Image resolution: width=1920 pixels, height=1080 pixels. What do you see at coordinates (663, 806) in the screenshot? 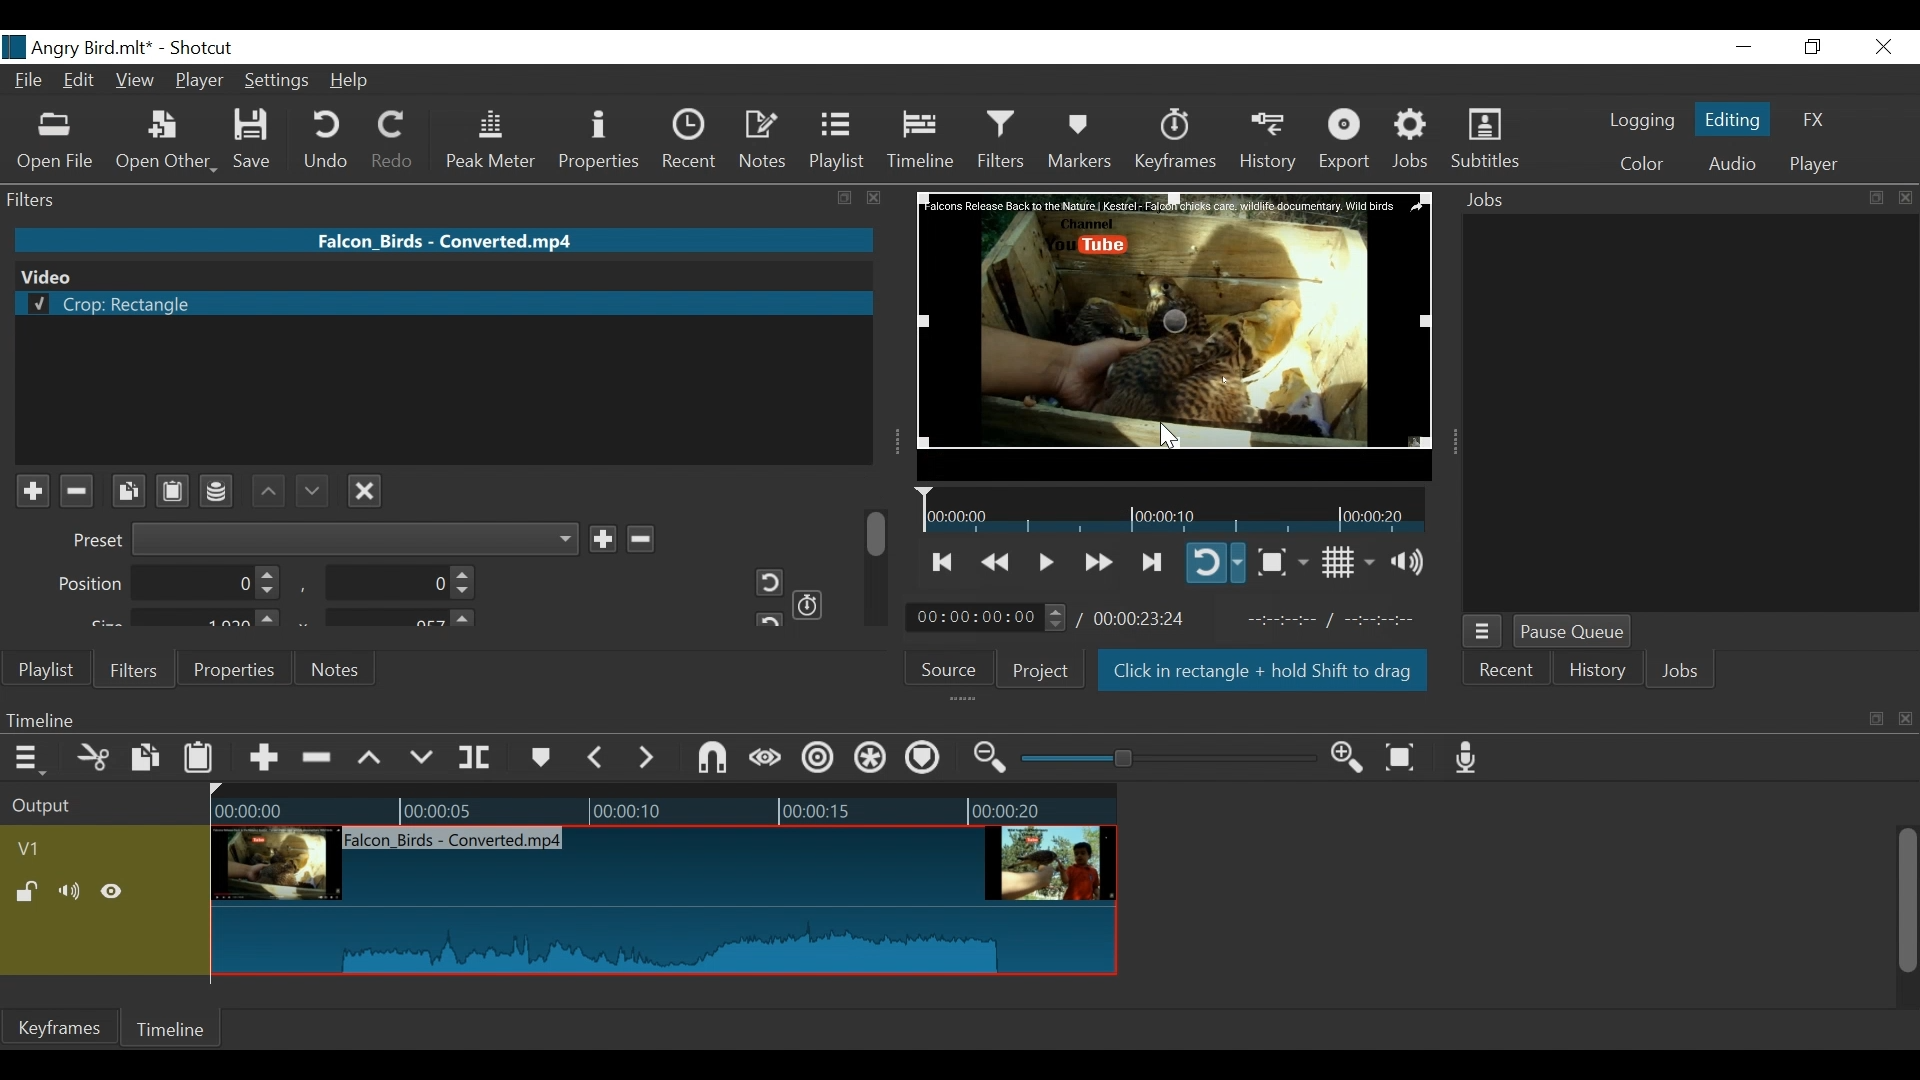
I see `Timeline` at bounding box center [663, 806].